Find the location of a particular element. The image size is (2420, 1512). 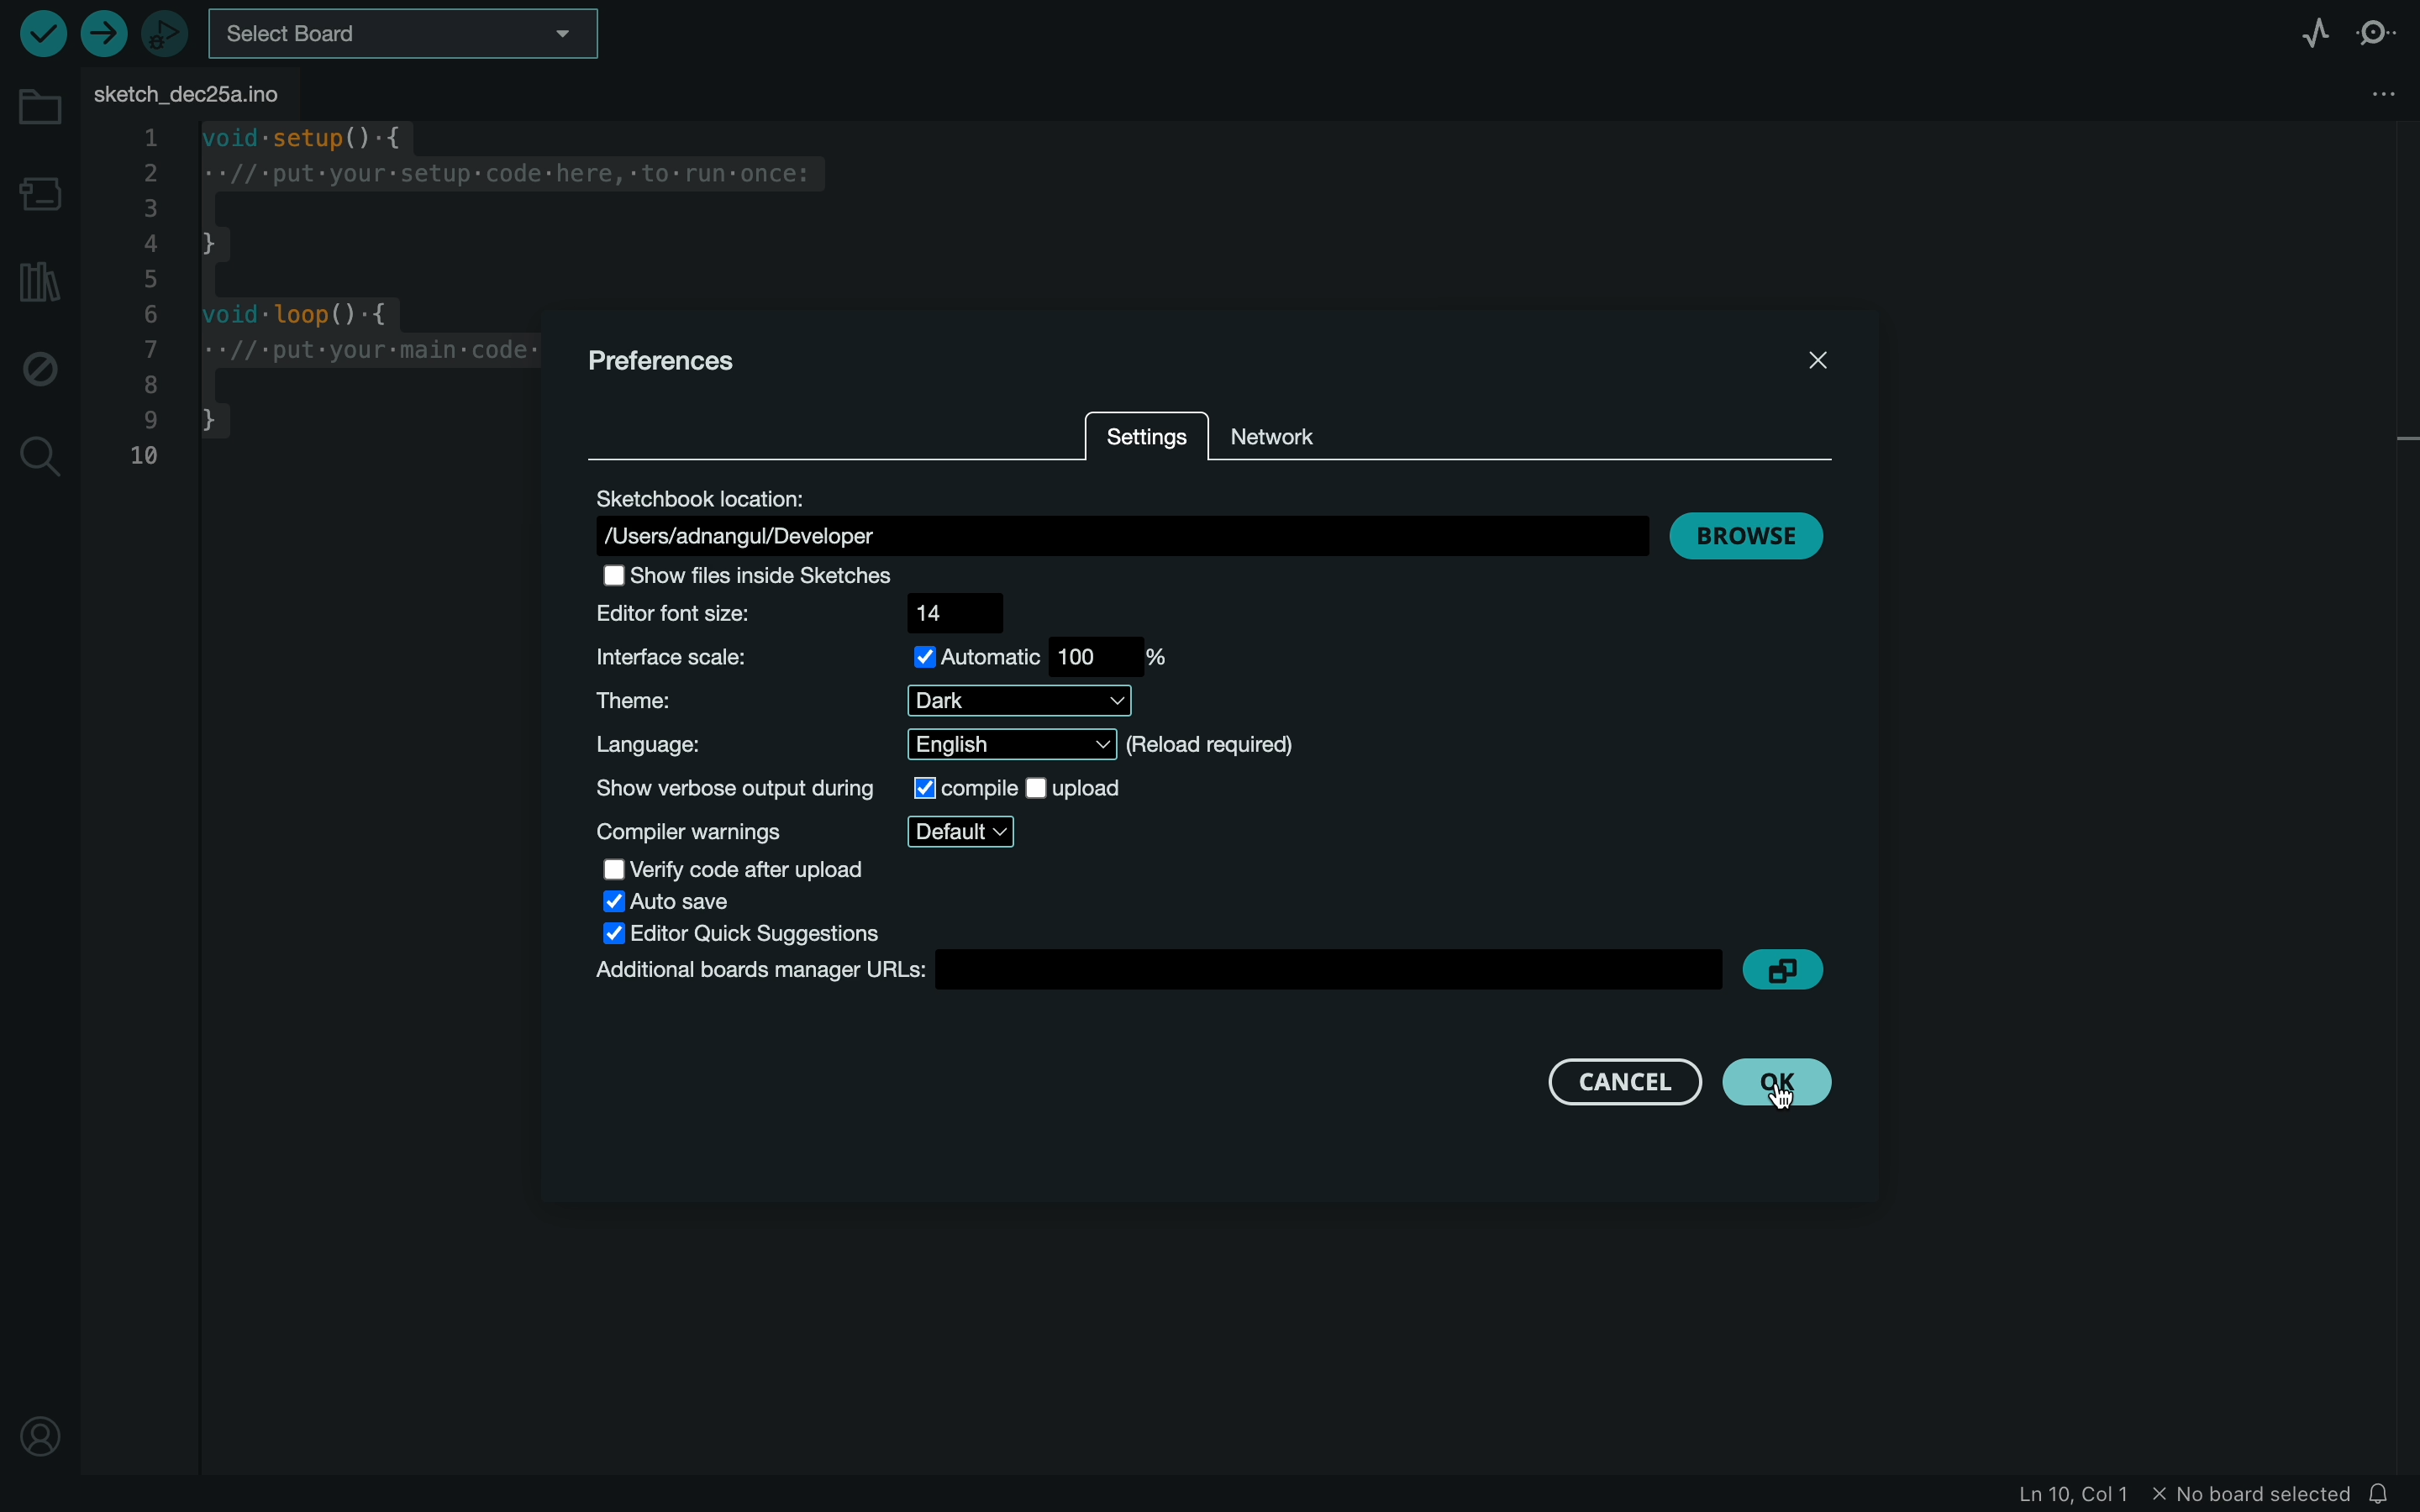

copy is located at coordinates (1787, 970).